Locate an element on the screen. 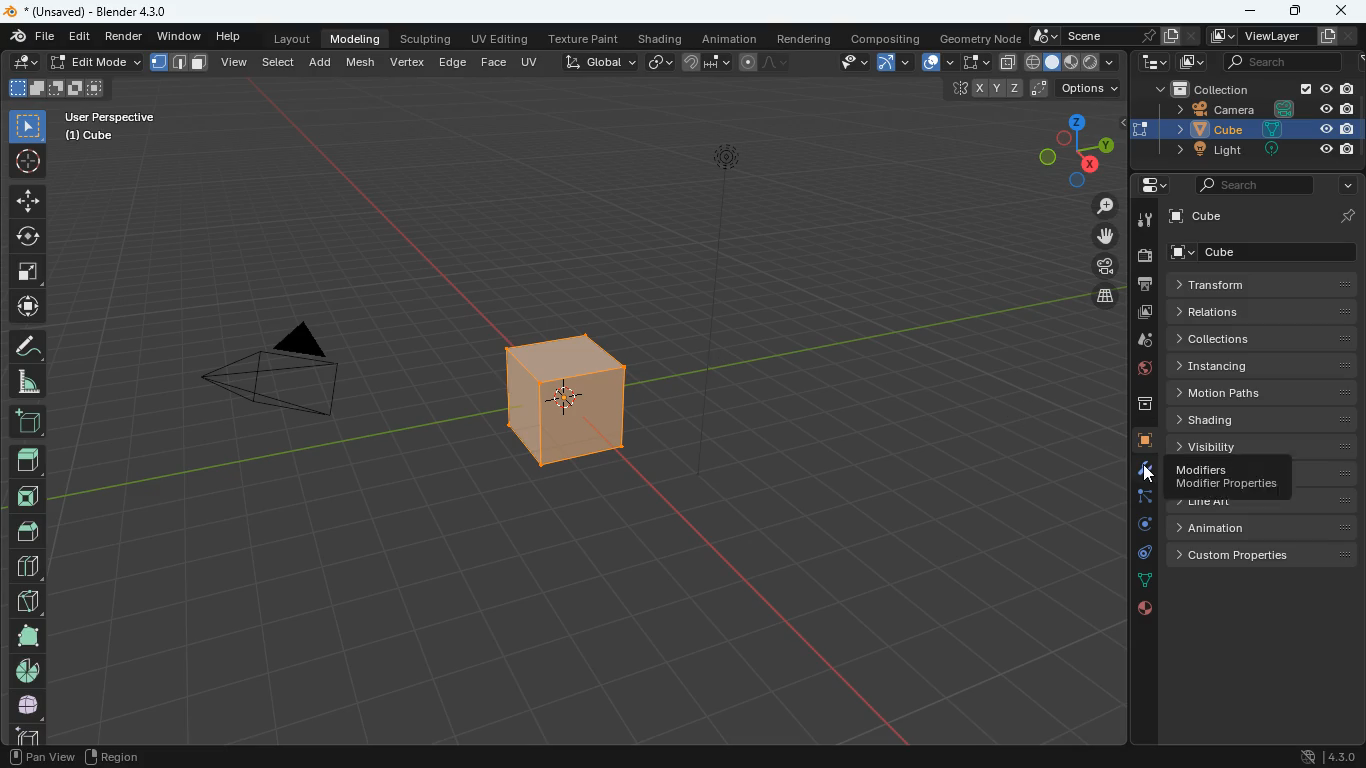 This screenshot has height=768, width=1366. select is located at coordinates (280, 65).